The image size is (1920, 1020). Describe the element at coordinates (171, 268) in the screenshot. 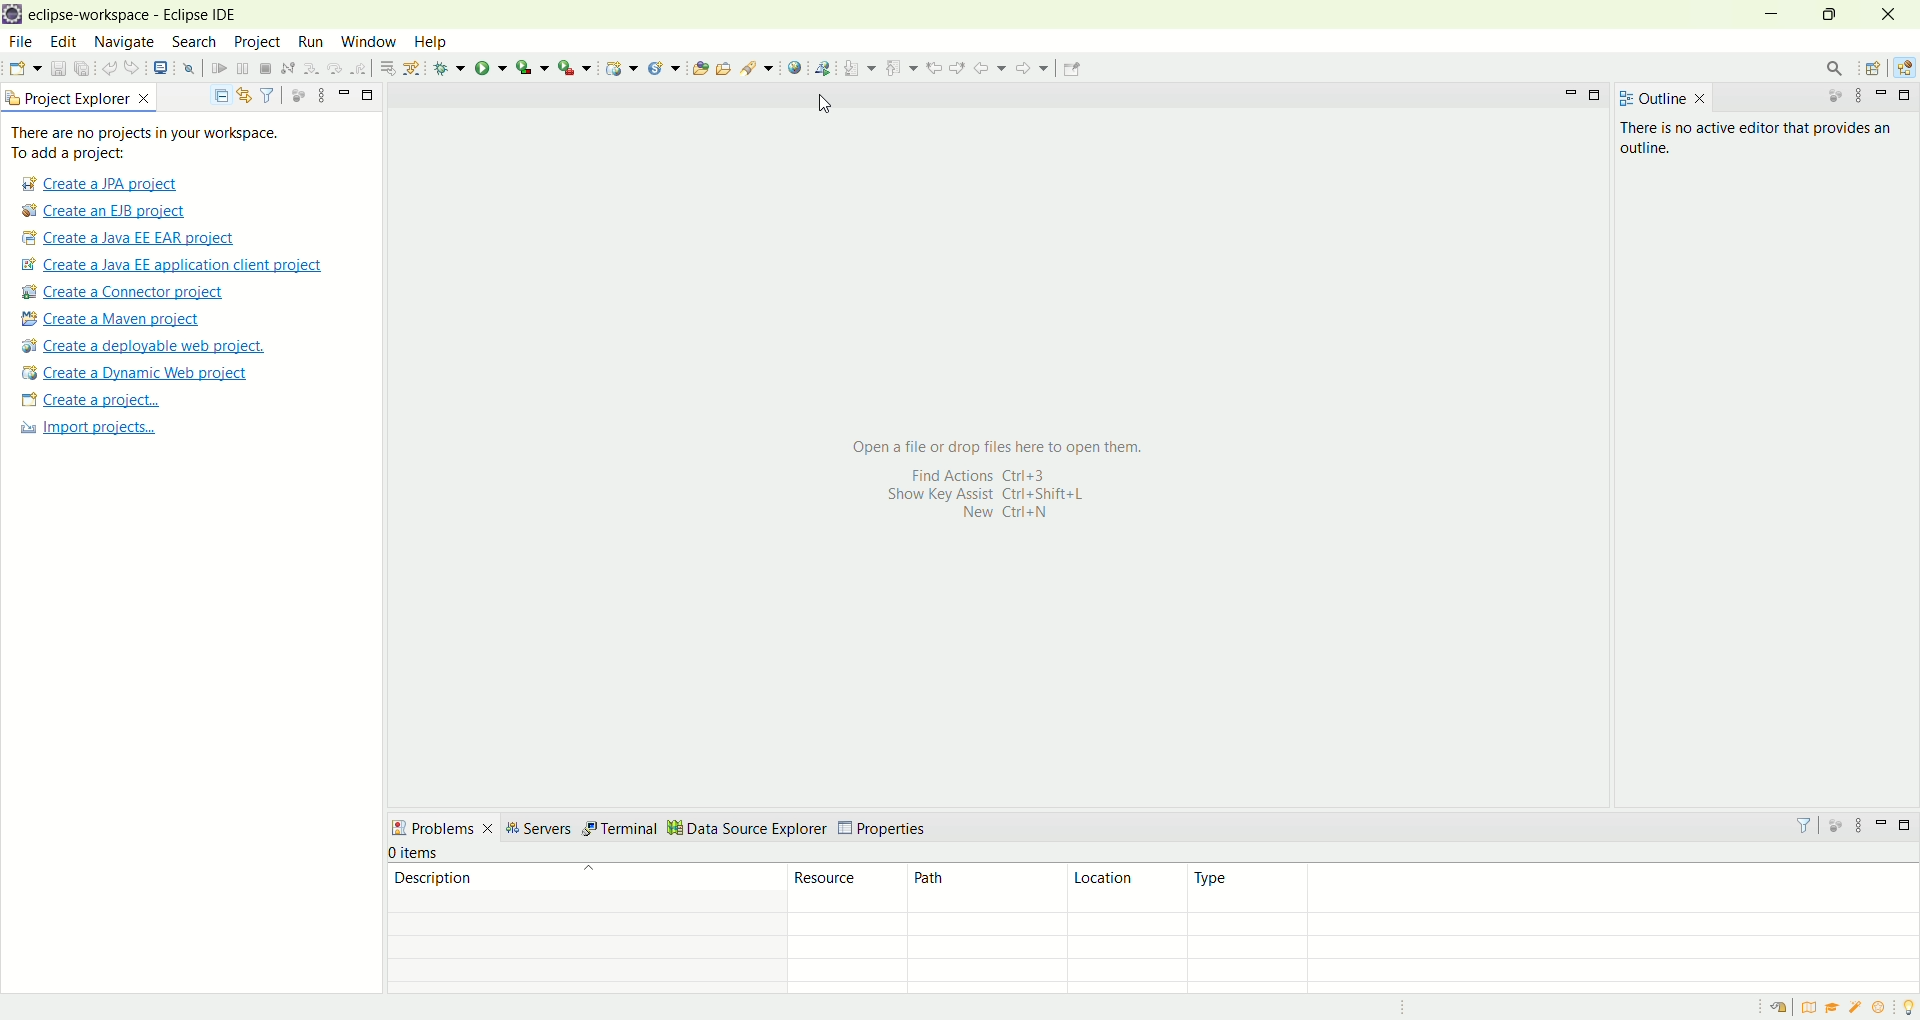

I see `create a Java EE application client project` at that location.